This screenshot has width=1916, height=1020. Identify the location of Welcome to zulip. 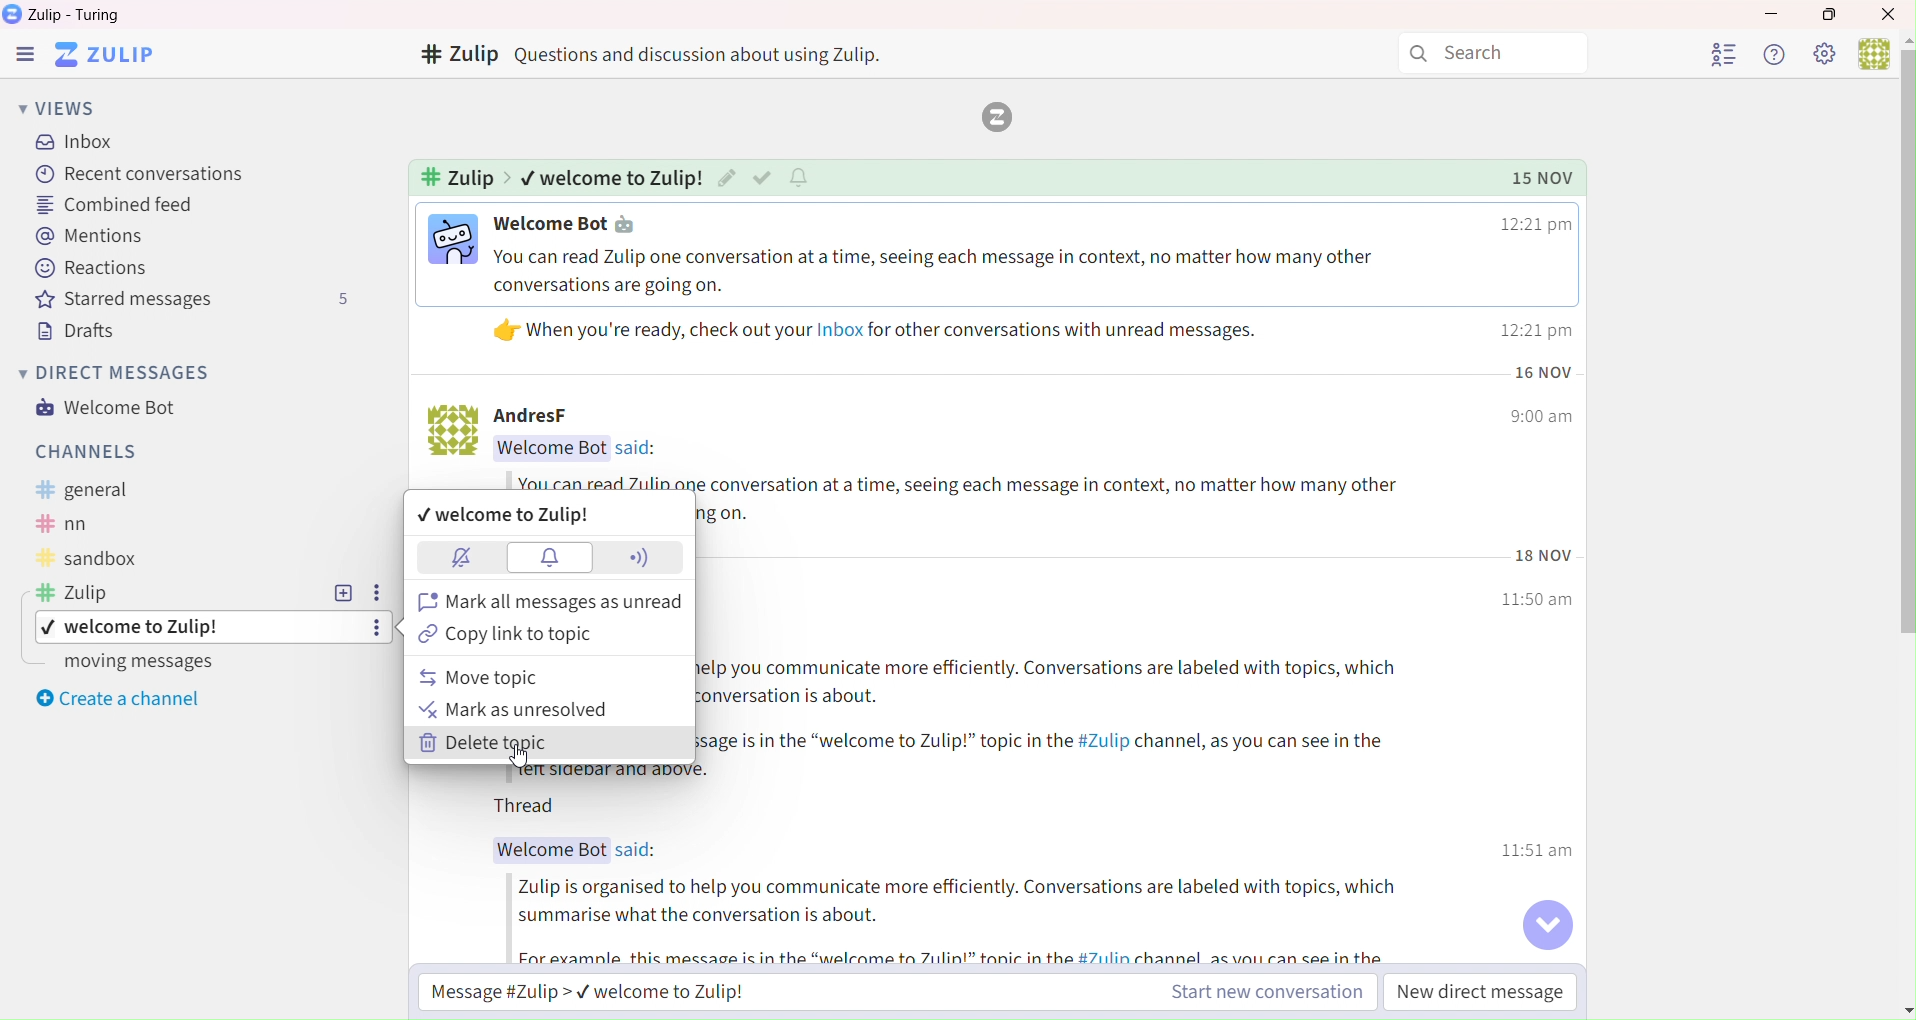
(507, 513).